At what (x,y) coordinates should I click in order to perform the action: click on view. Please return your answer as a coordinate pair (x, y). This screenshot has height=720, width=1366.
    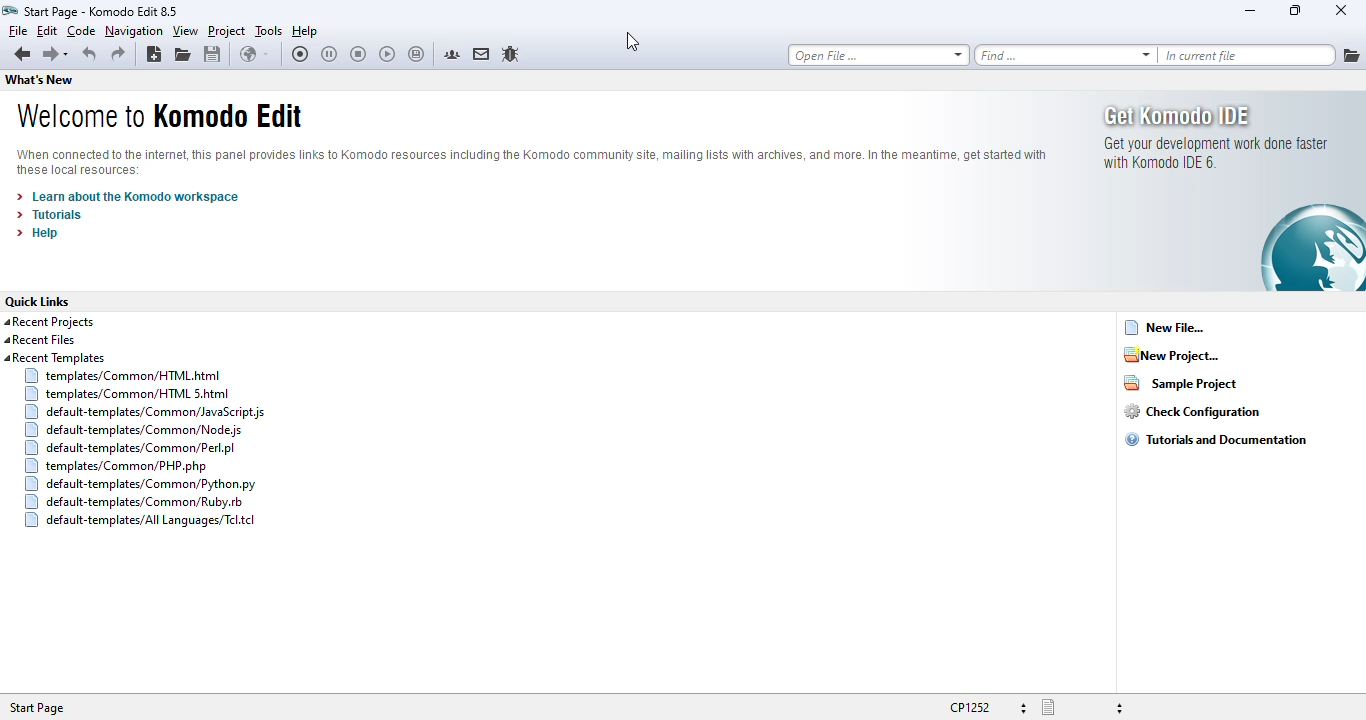
    Looking at the image, I should click on (185, 31).